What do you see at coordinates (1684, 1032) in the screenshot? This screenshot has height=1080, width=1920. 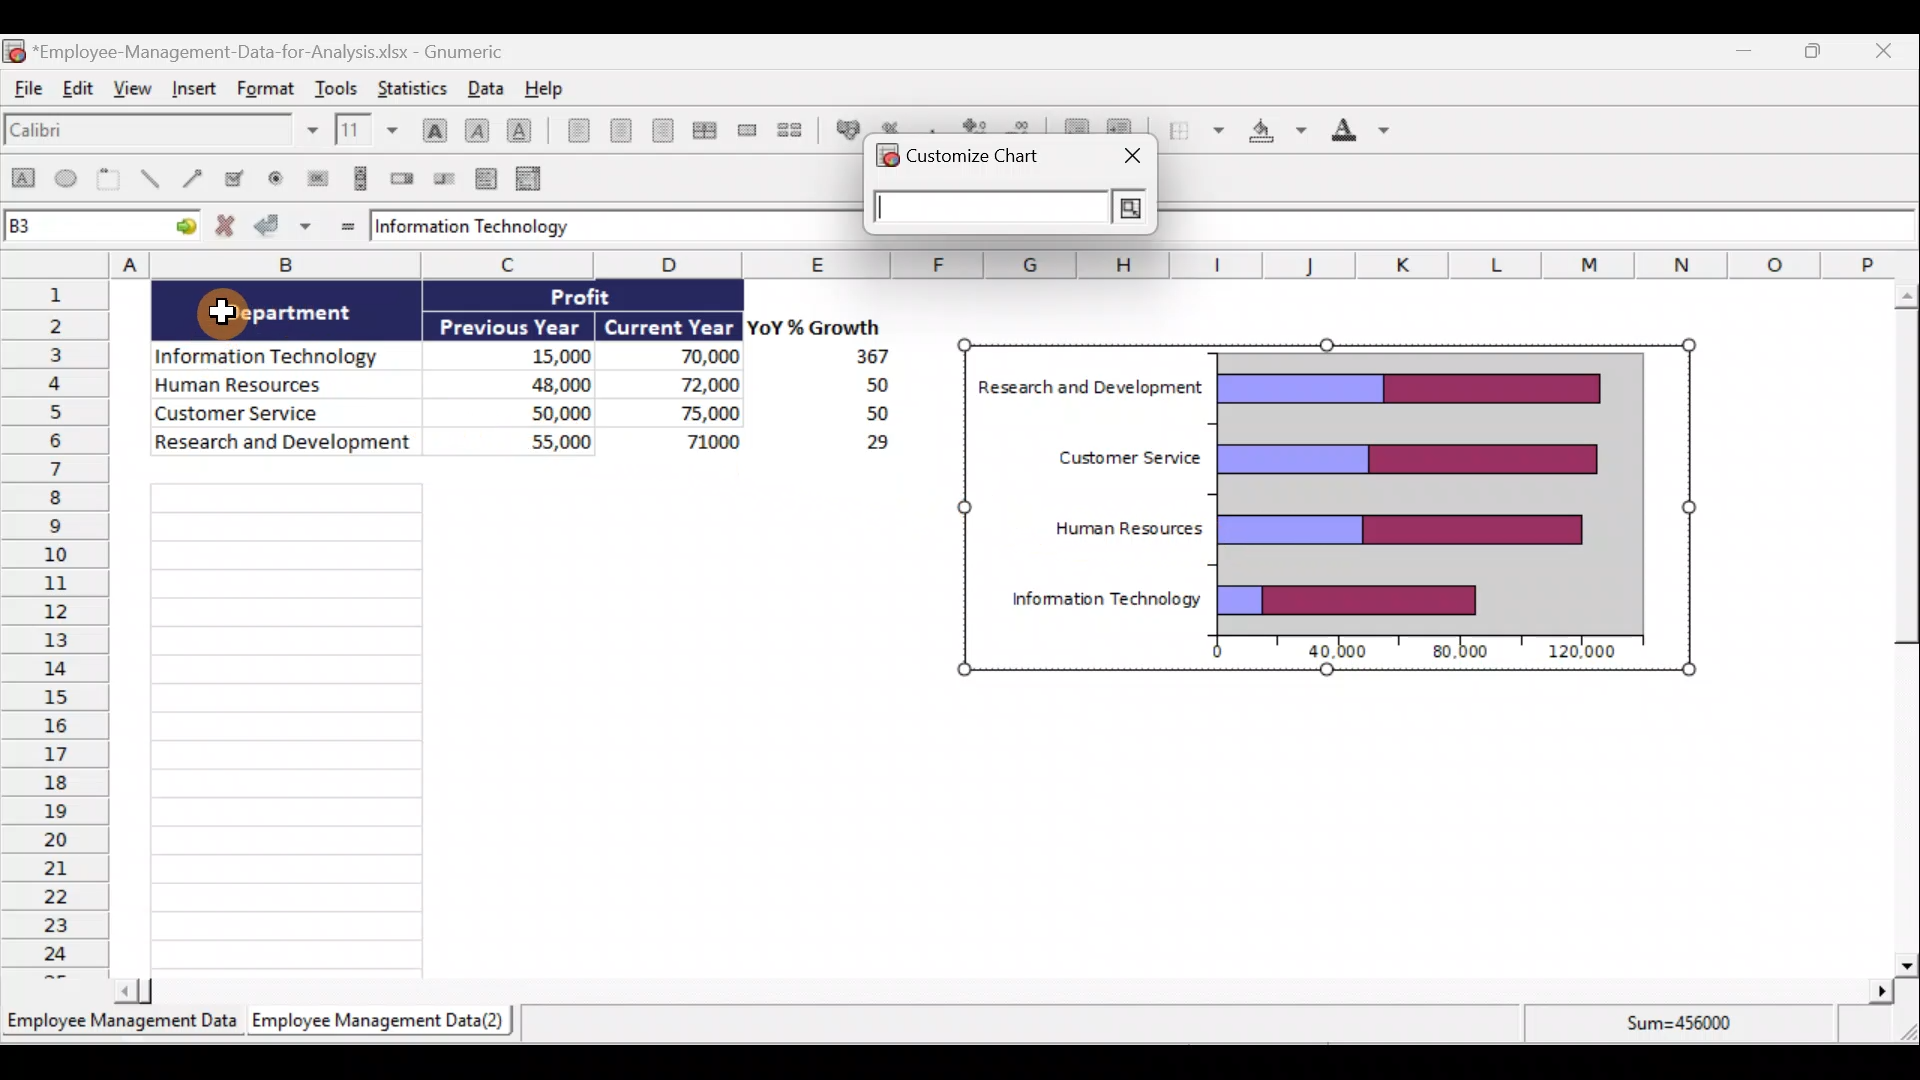 I see `Sum=456000` at bounding box center [1684, 1032].